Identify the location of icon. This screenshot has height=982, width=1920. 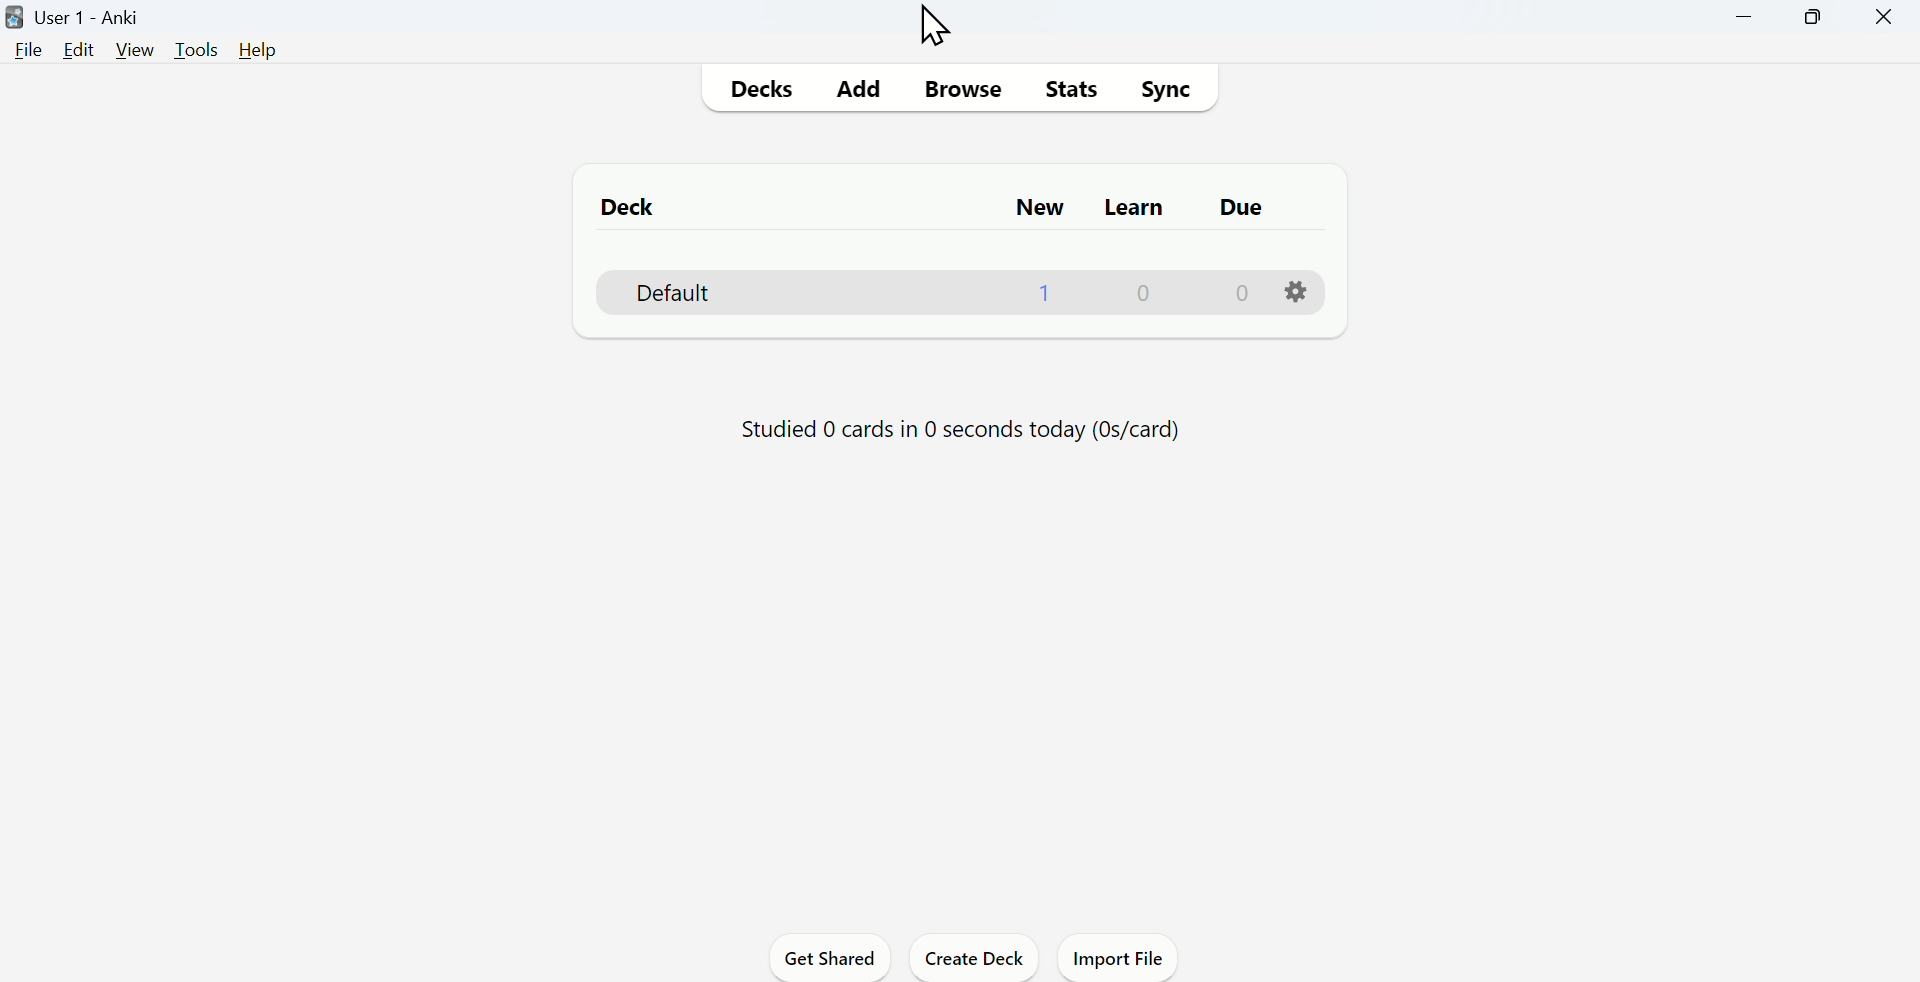
(12, 15).